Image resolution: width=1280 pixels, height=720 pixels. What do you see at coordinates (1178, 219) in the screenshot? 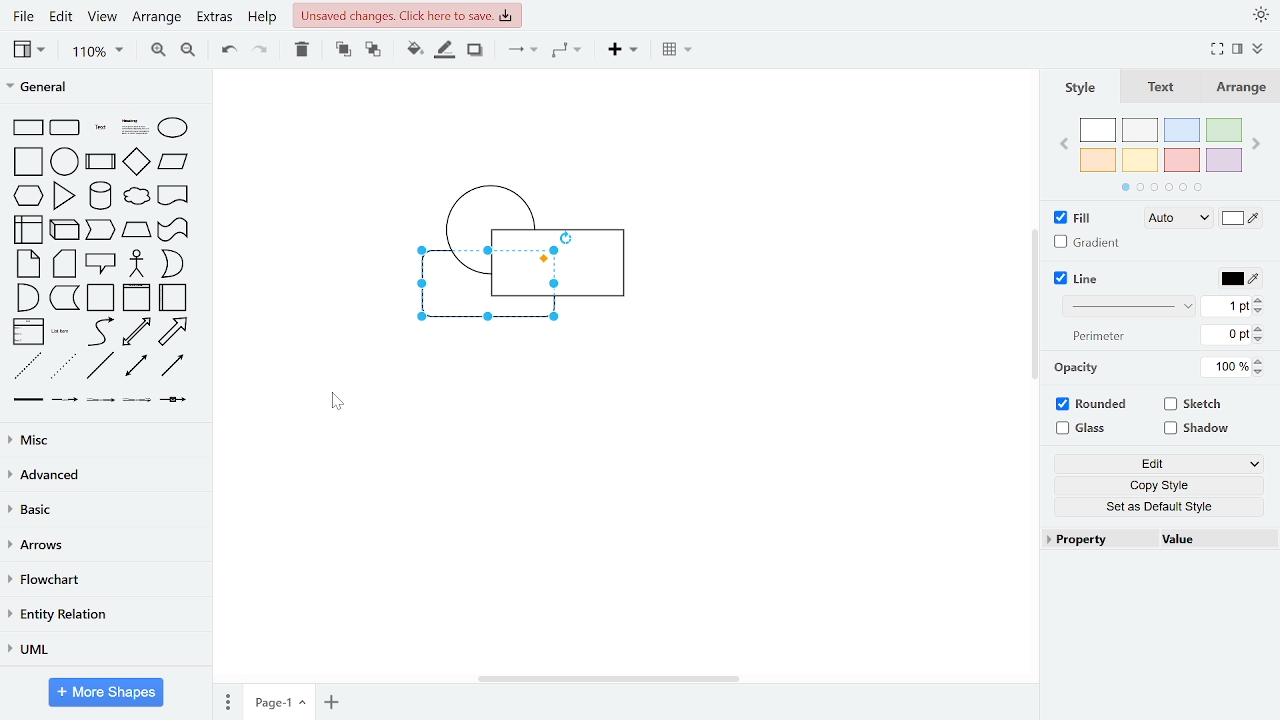
I see `fill style` at bounding box center [1178, 219].